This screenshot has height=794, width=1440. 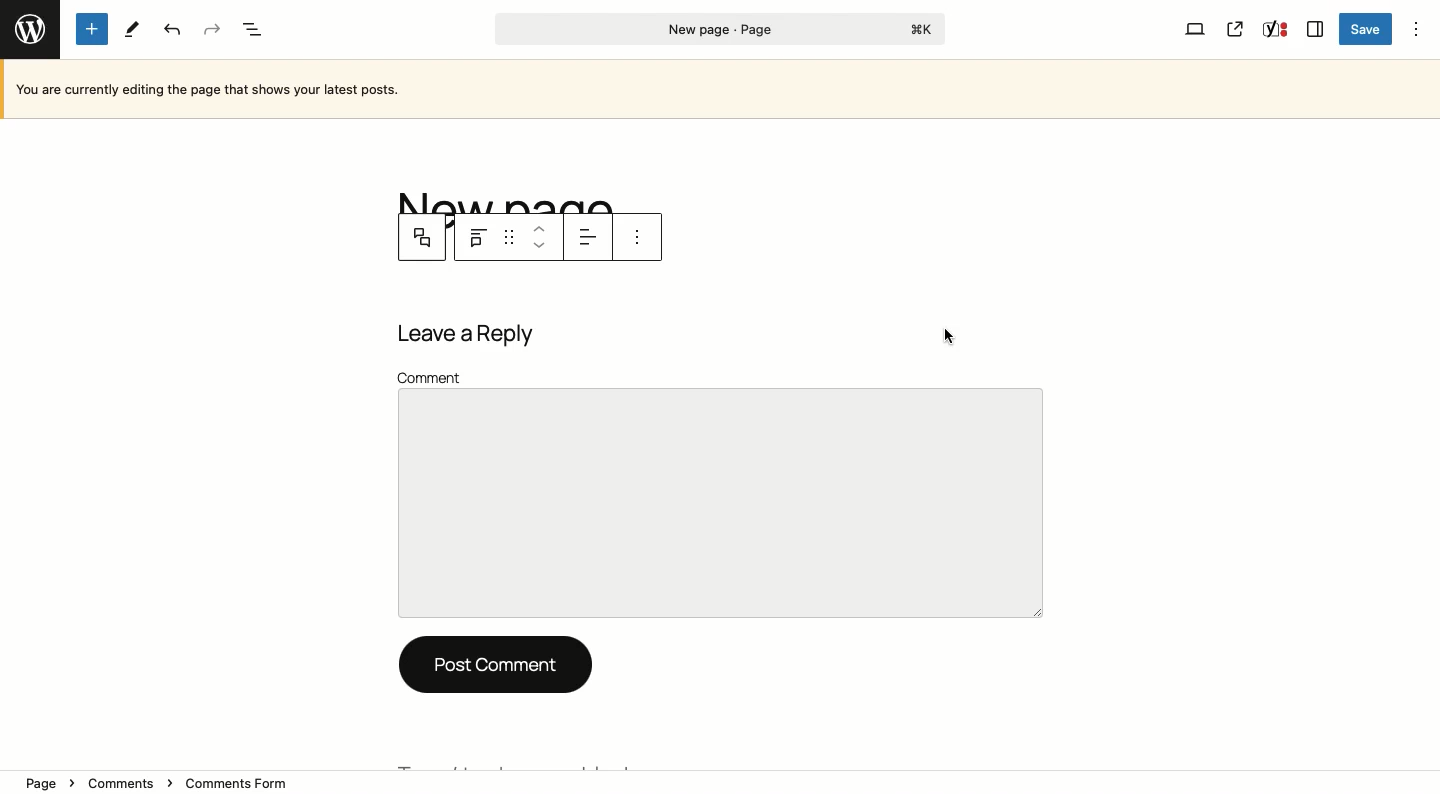 I want to click on Comment, so click(x=476, y=238).